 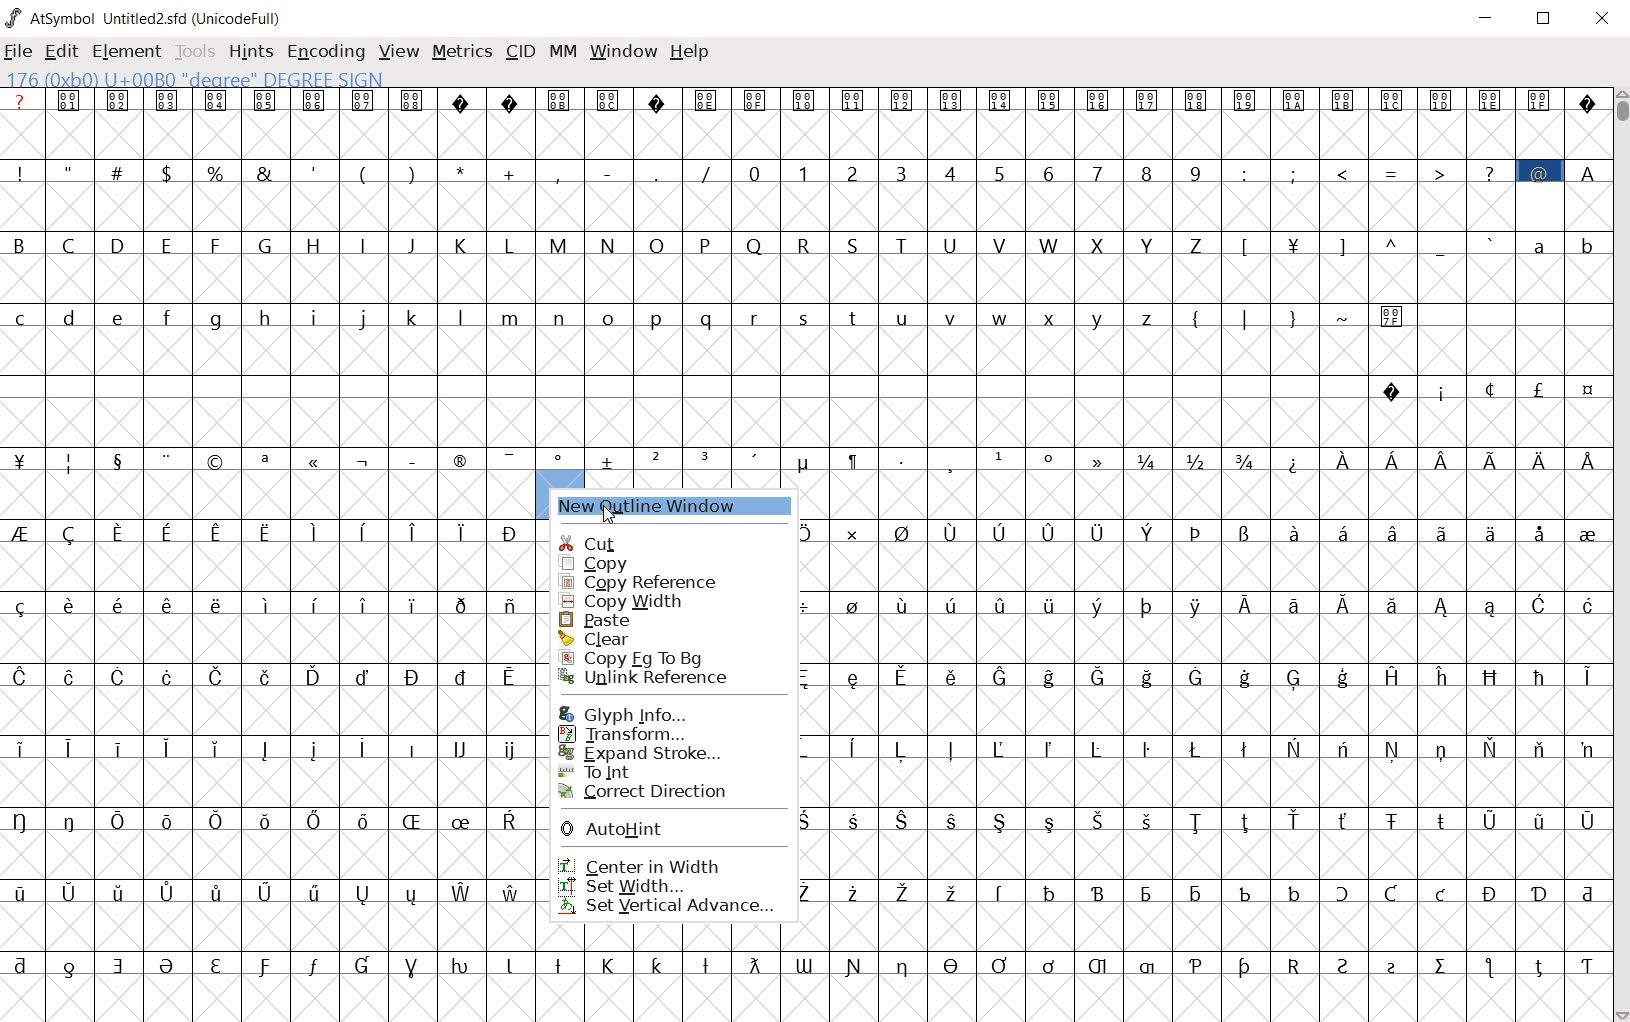 I want to click on selected glyph slot, so click(x=1538, y=207).